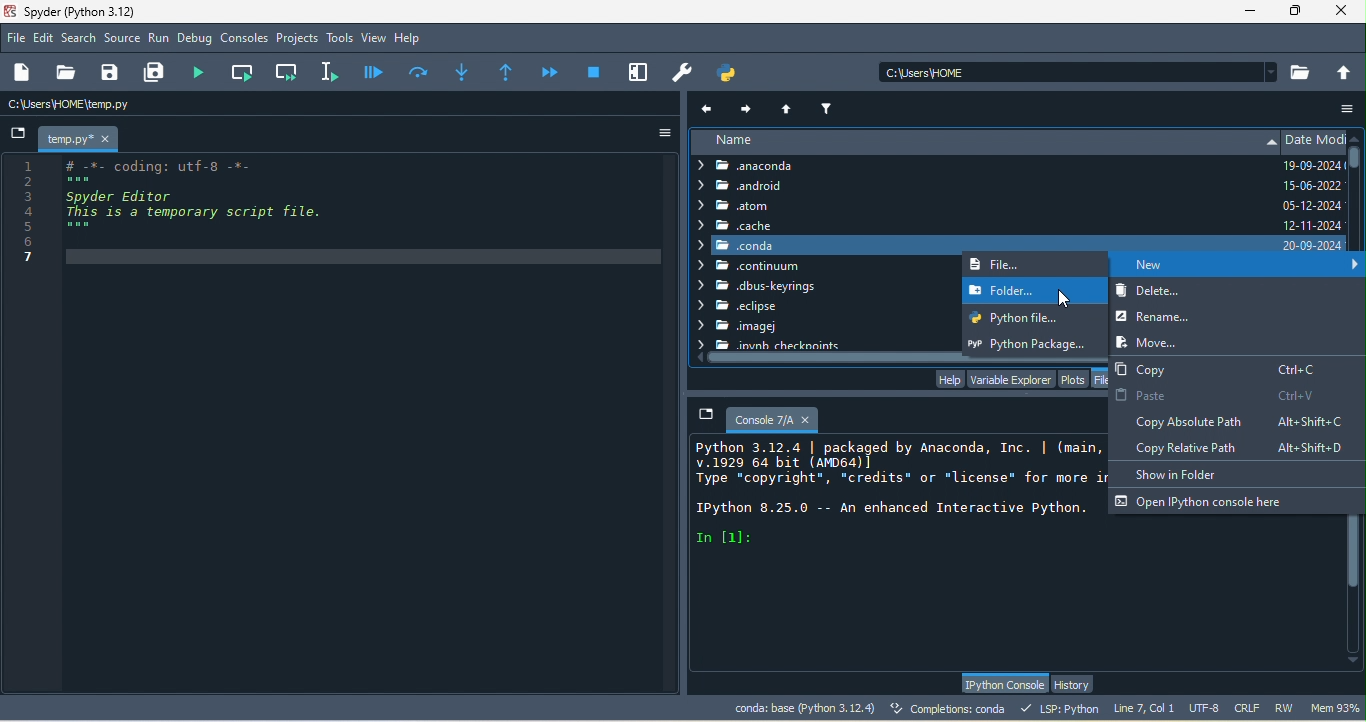 The image size is (1366, 722). Describe the element at coordinates (1029, 317) in the screenshot. I see `python file` at that location.